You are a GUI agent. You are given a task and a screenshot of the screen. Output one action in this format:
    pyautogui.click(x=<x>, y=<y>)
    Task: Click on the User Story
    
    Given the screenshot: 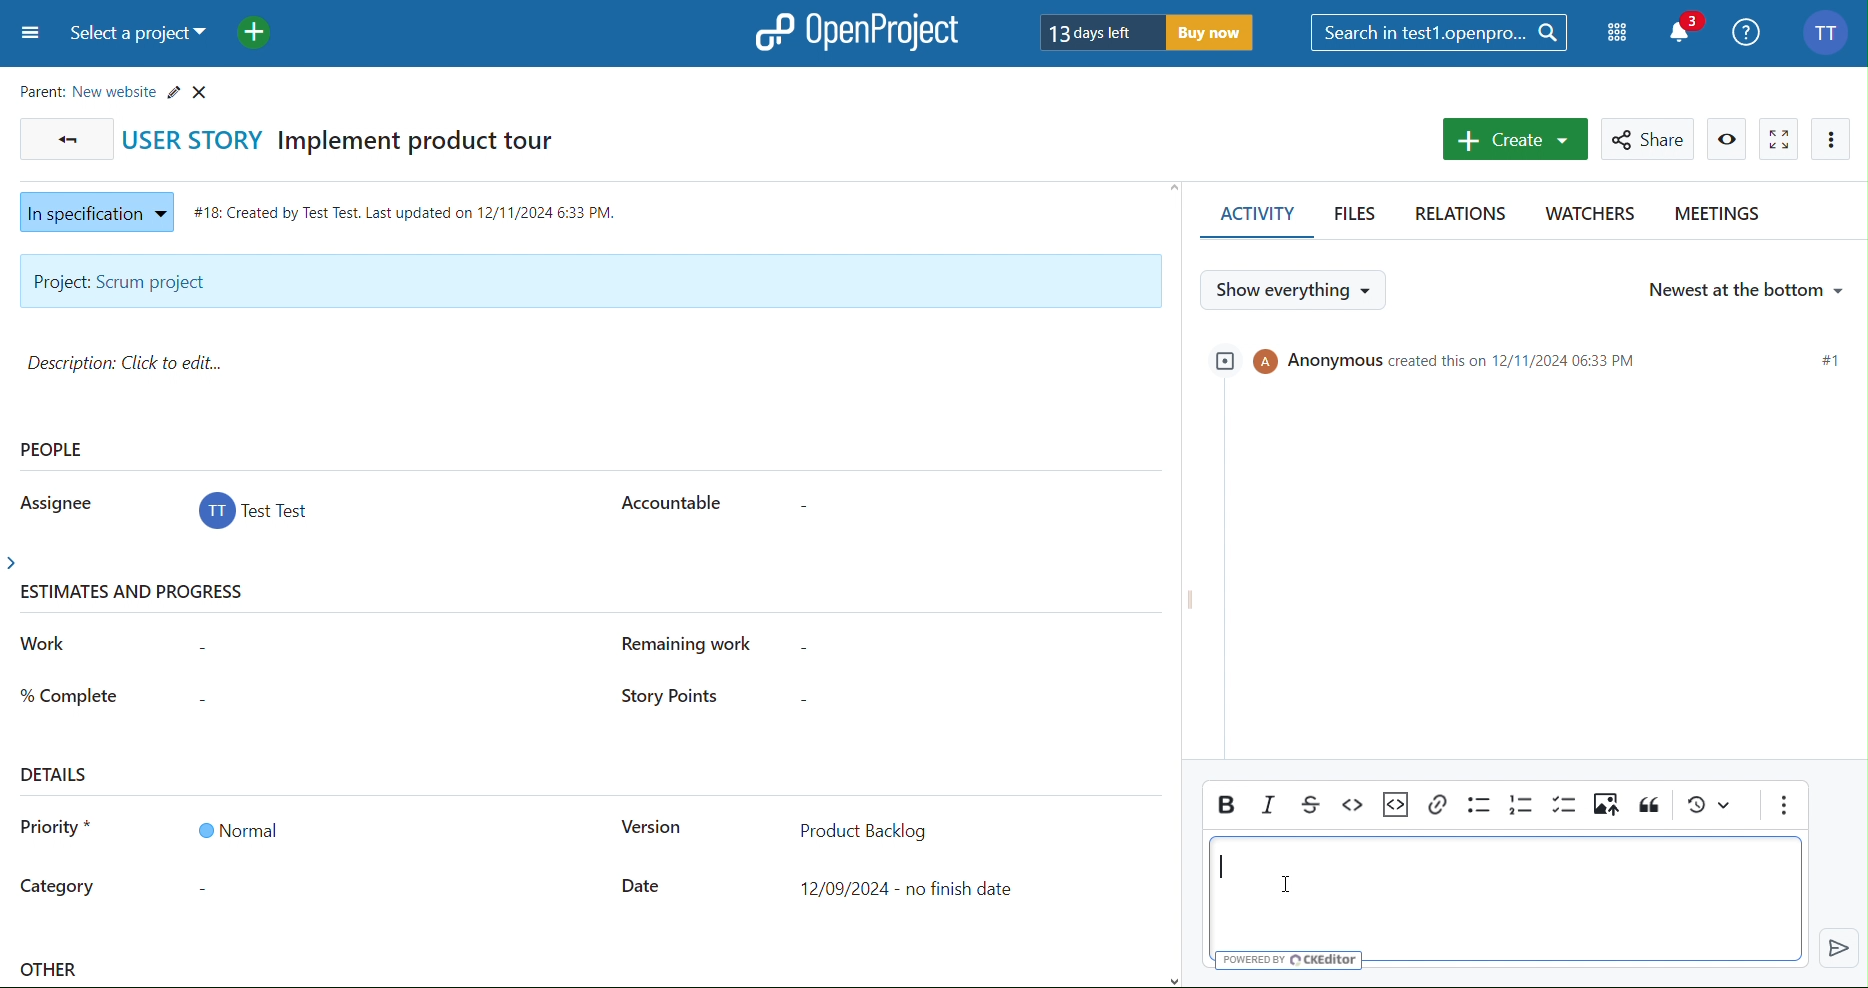 What is the action you would take?
    pyautogui.click(x=351, y=138)
    